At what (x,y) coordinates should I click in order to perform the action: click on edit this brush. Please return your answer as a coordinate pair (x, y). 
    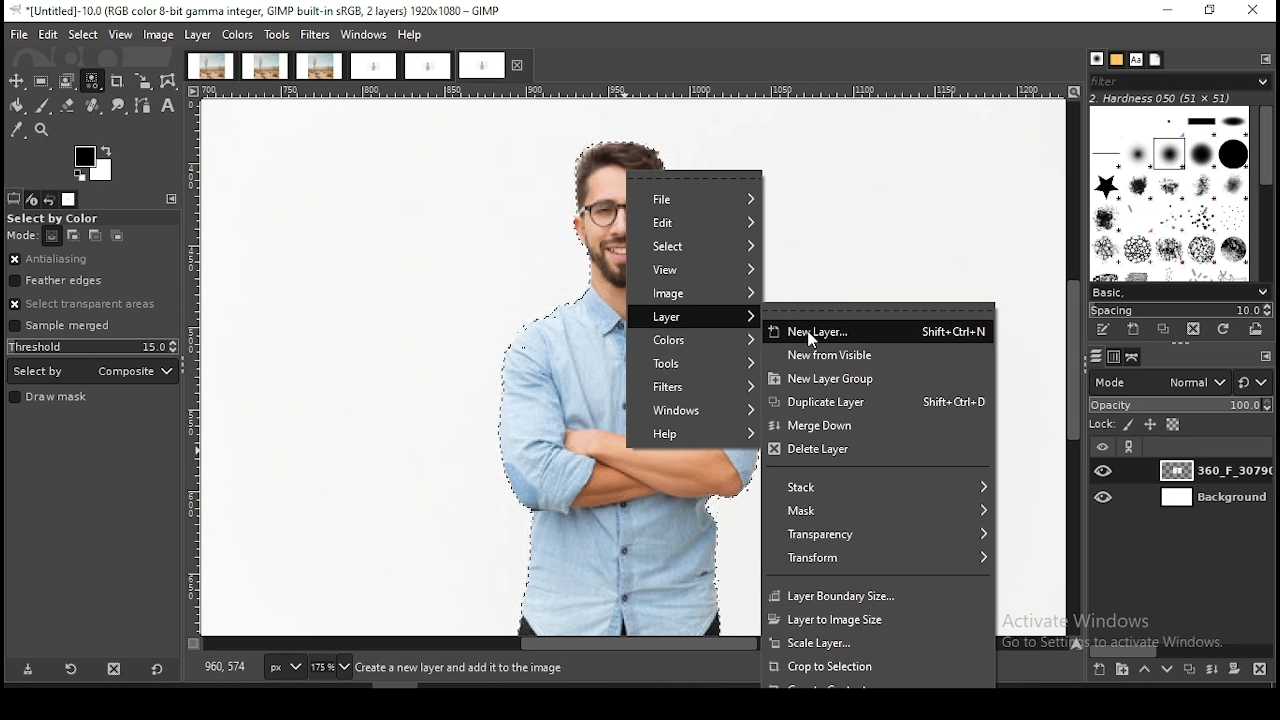
    Looking at the image, I should click on (1102, 330).